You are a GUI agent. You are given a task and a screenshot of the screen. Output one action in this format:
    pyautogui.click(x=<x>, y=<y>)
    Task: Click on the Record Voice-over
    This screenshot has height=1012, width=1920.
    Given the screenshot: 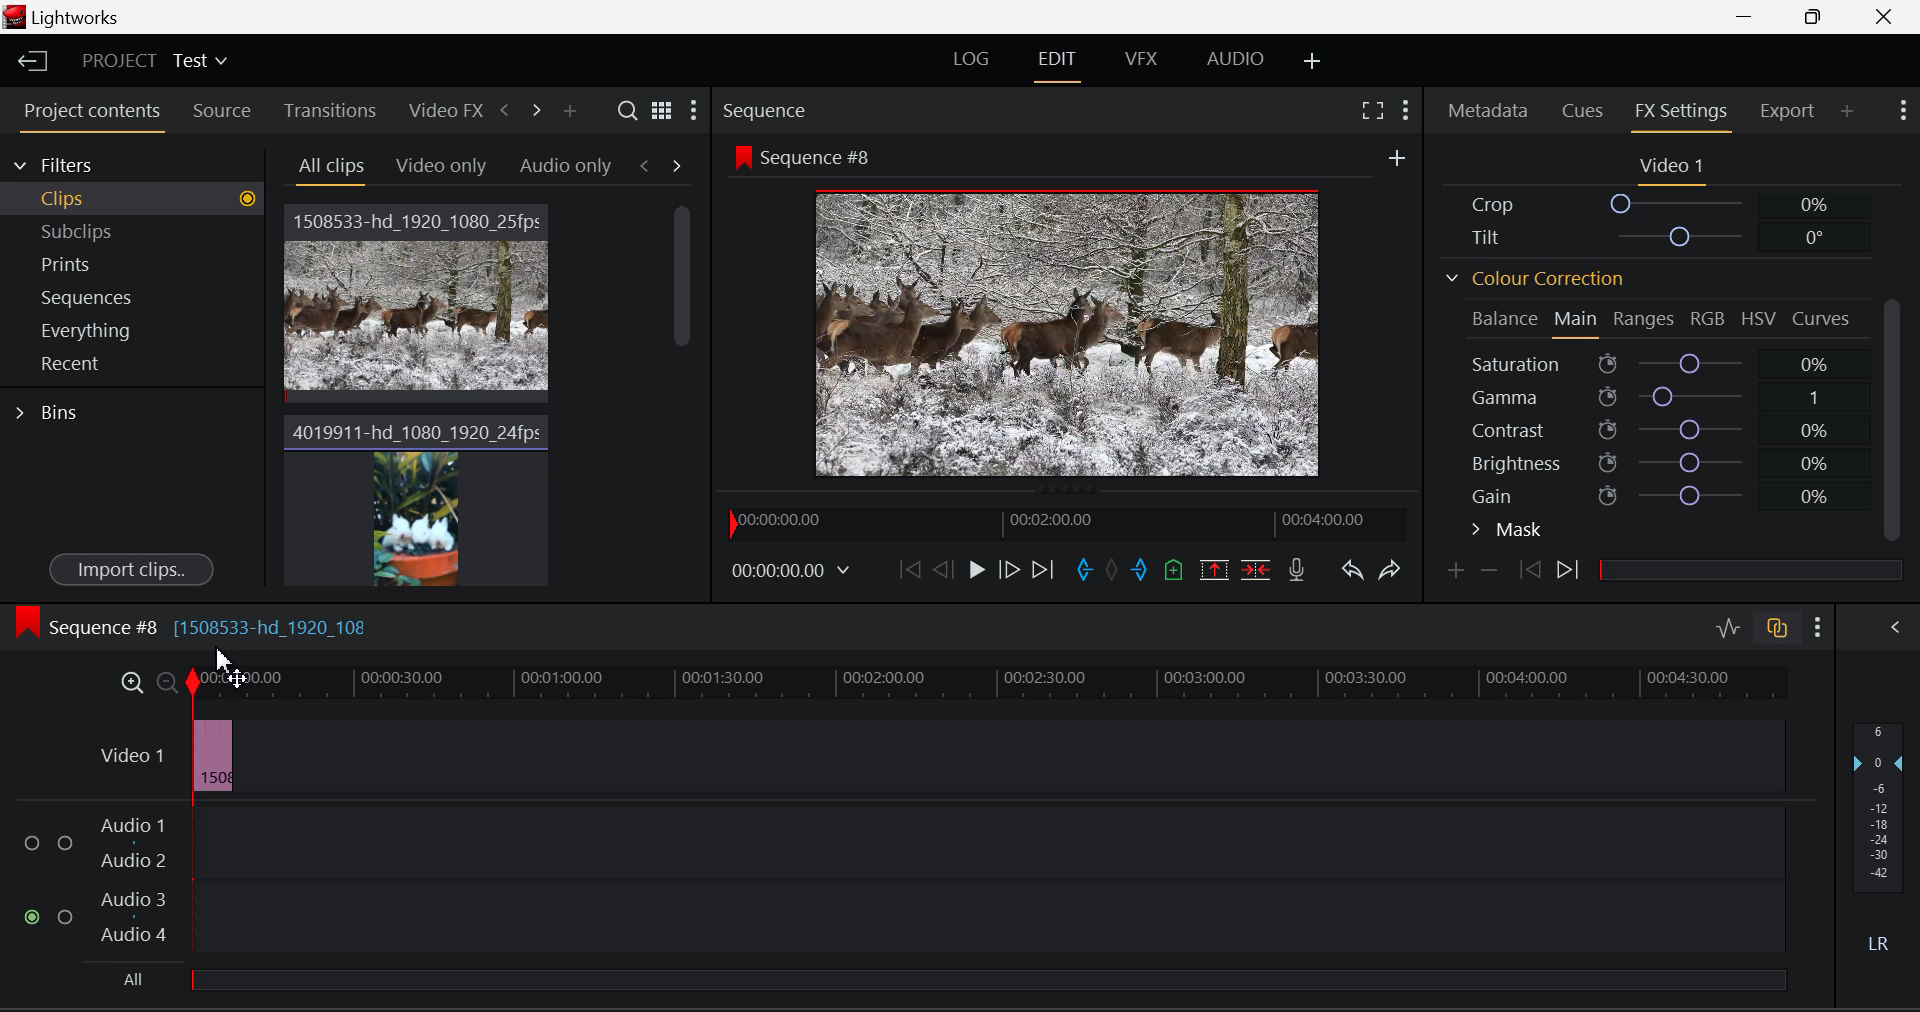 What is the action you would take?
    pyautogui.click(x=1296, y=570)
    